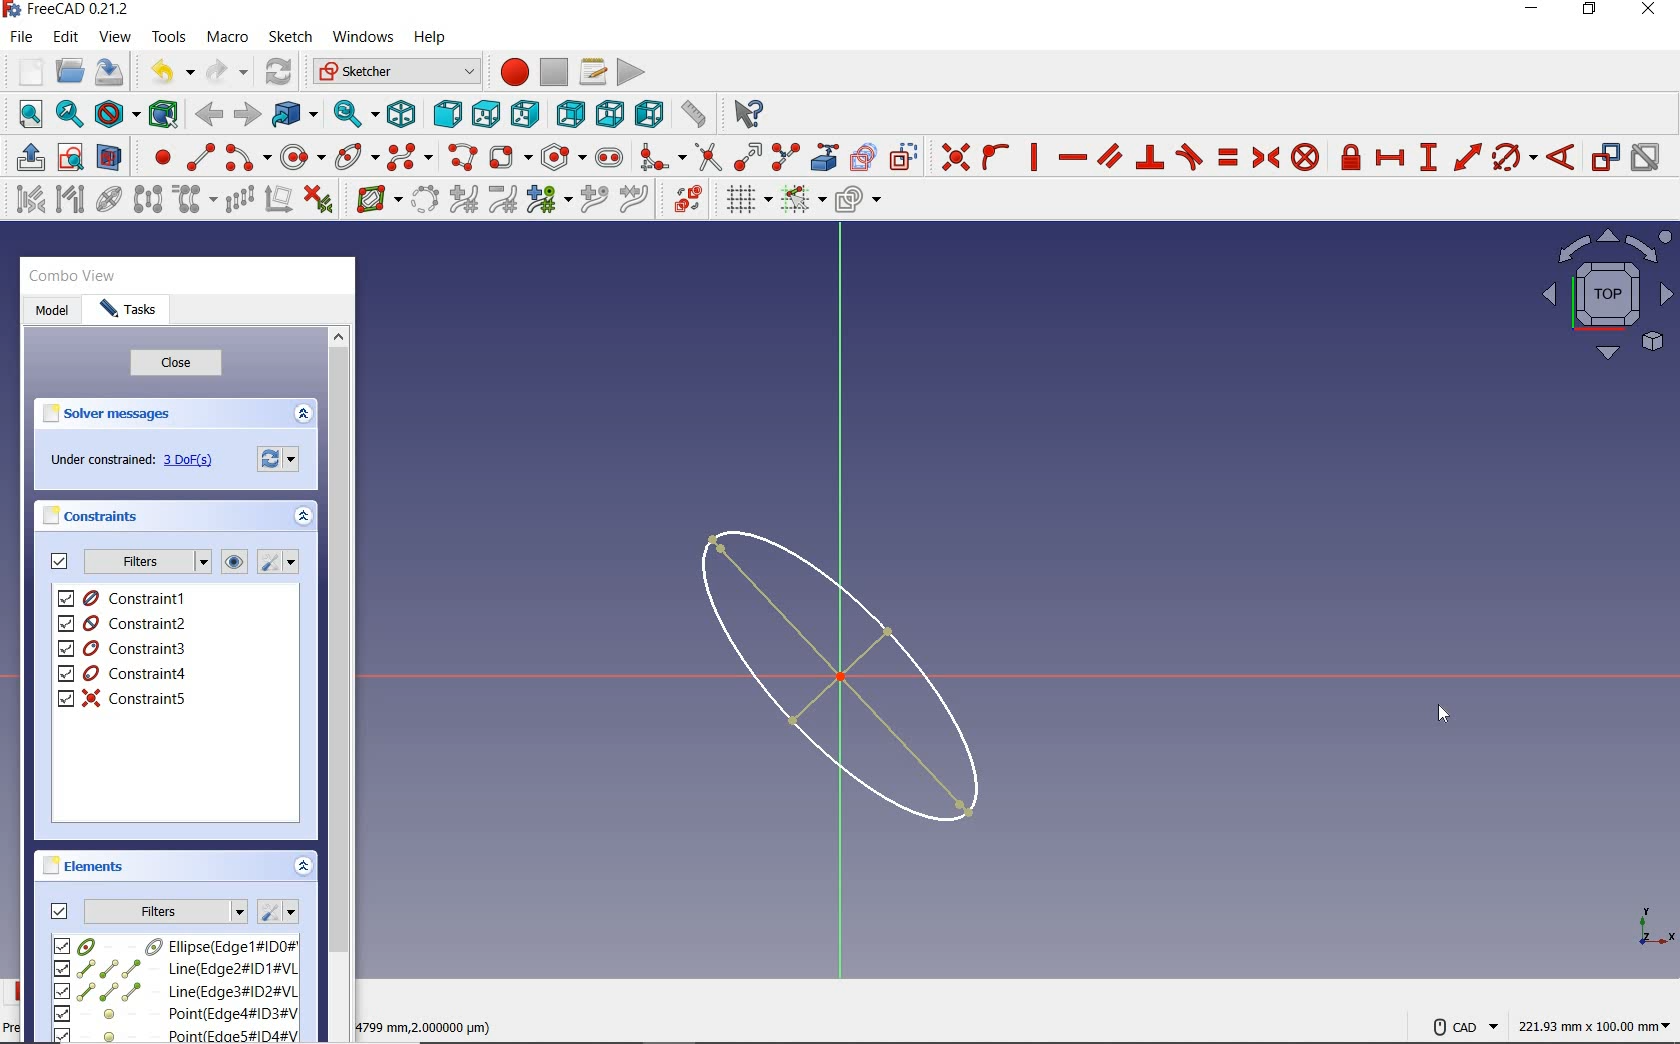 The height and width of the screenshot is (1044, 1680). What do you see at coordinates (277, 201) in the screenshot?
I see `remove axes alignment` at bounding box center [277, 201].